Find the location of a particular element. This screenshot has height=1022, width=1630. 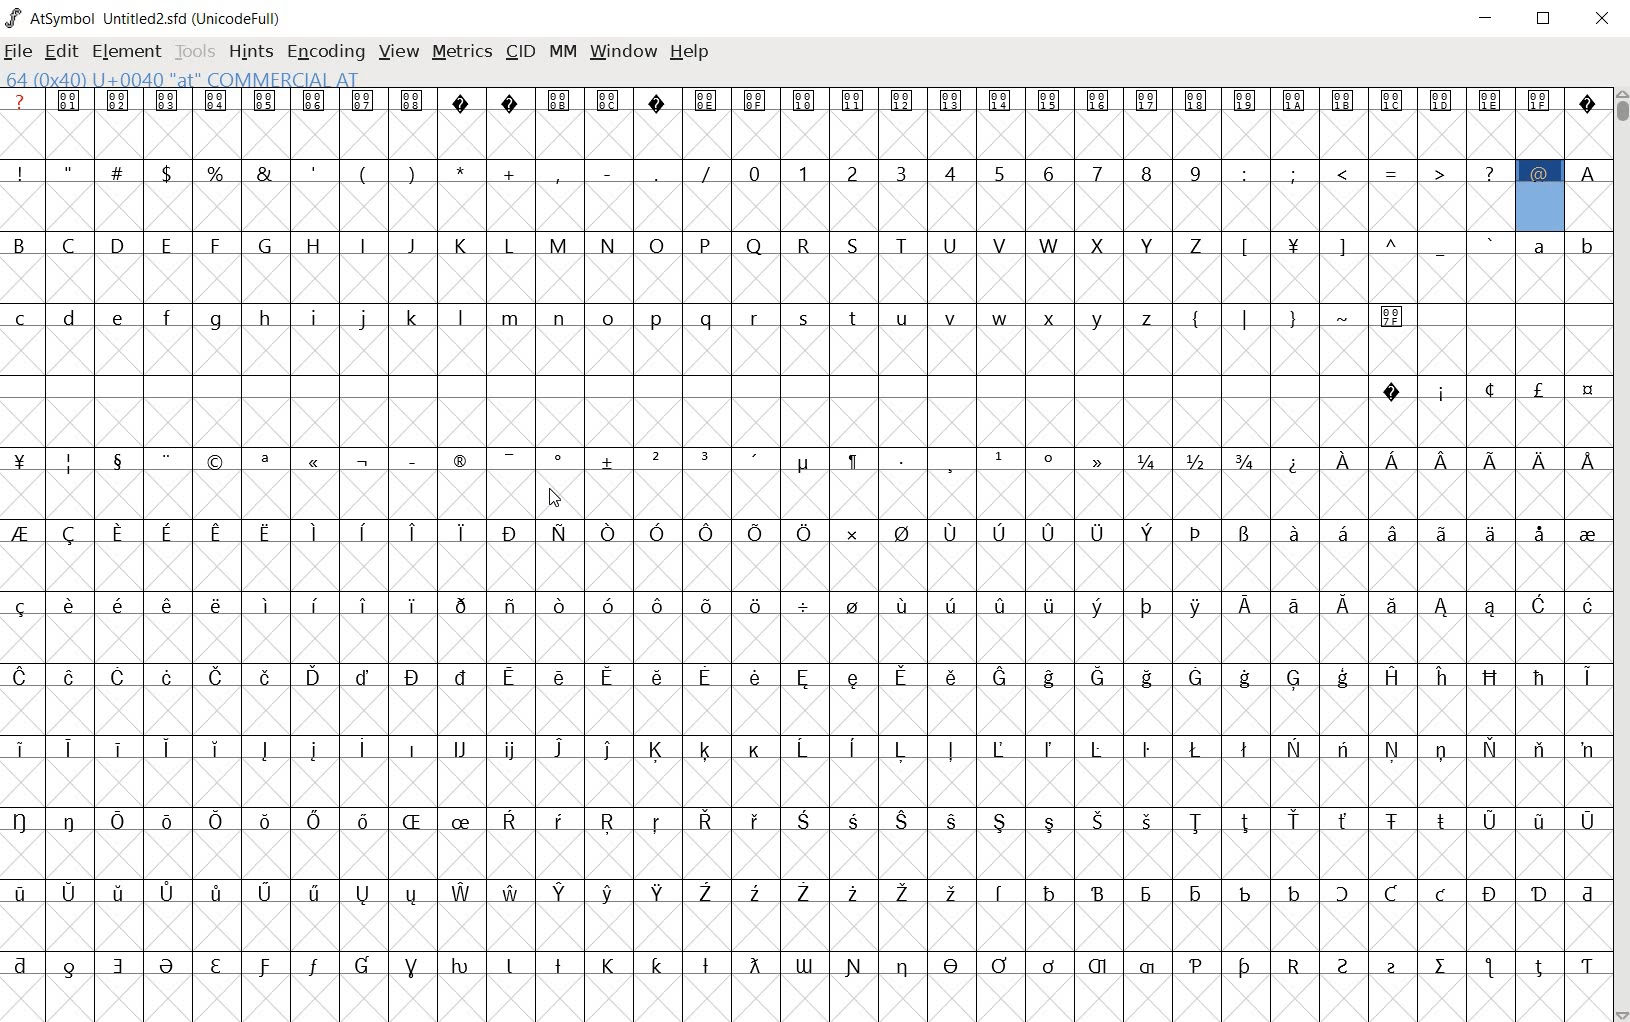

unsupported character is located at coordinates (658, 99).